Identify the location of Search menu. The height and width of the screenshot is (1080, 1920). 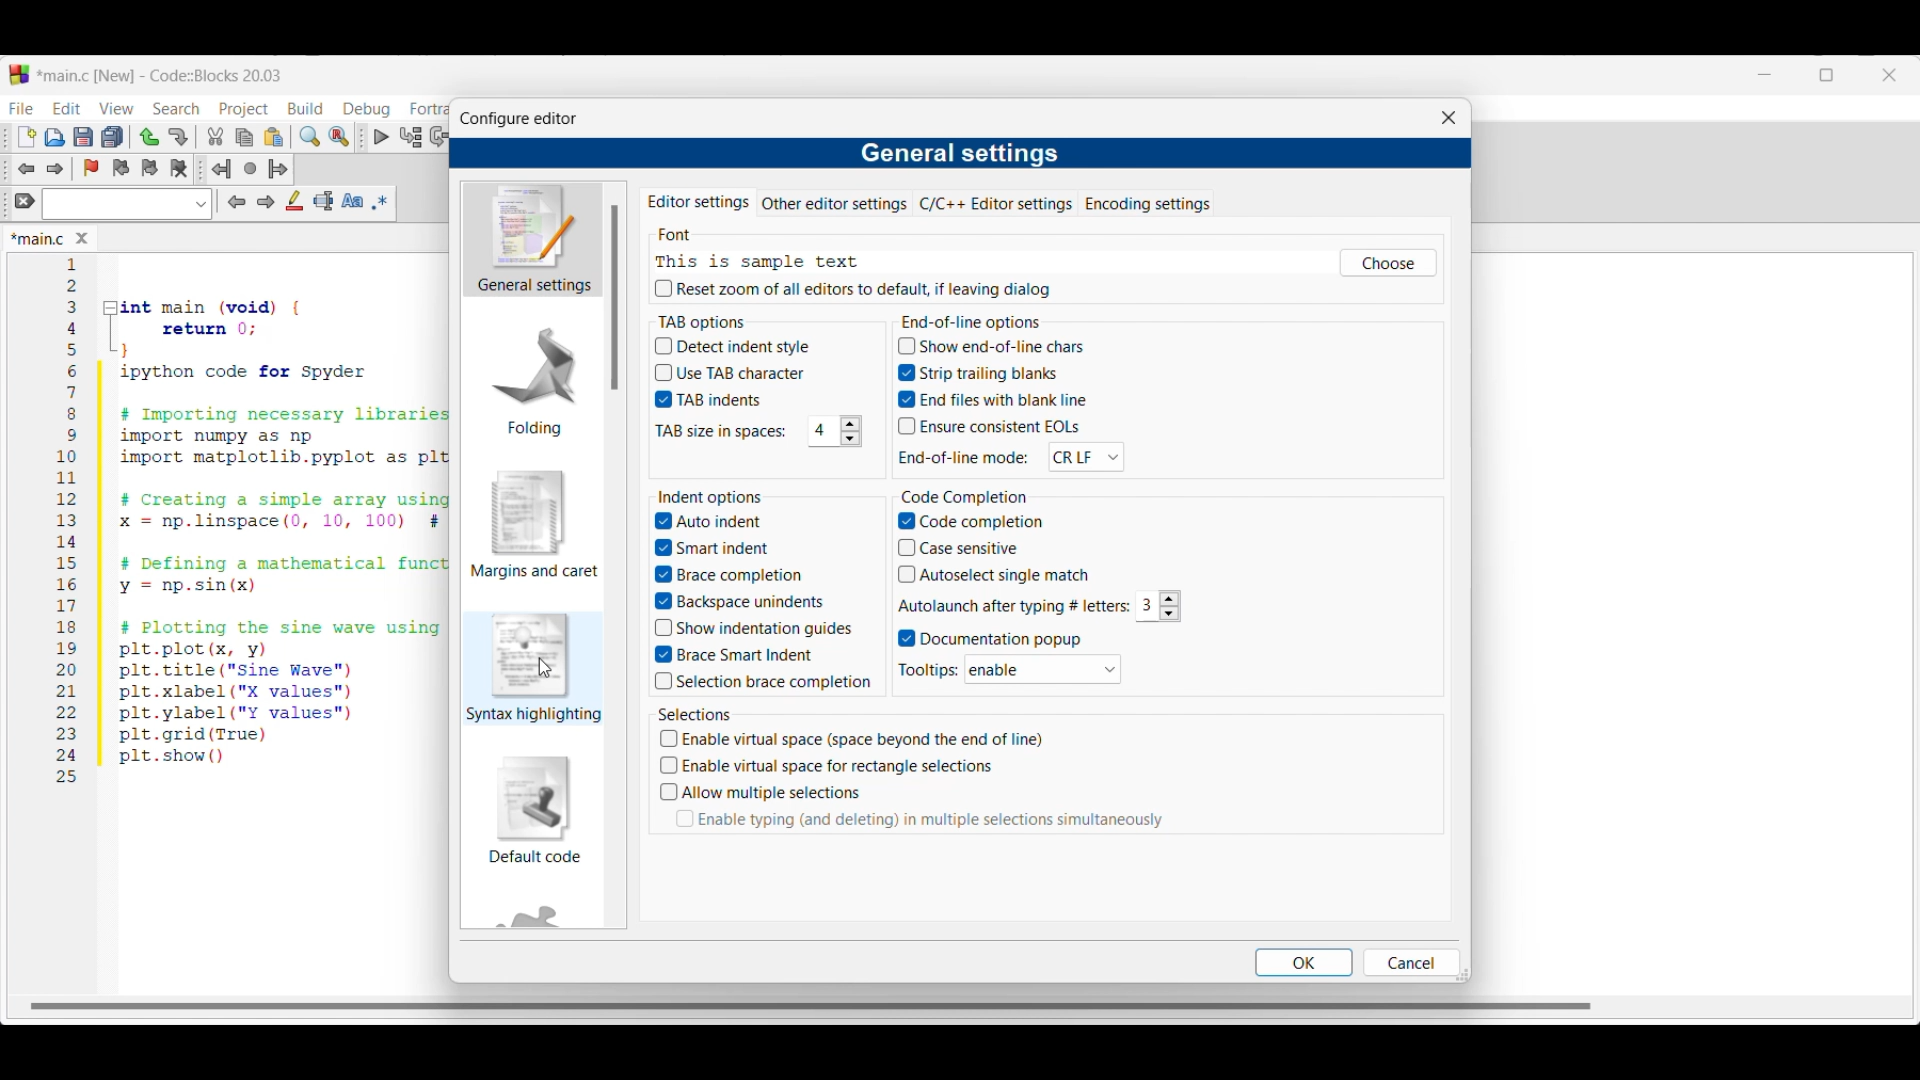
(176, 109).